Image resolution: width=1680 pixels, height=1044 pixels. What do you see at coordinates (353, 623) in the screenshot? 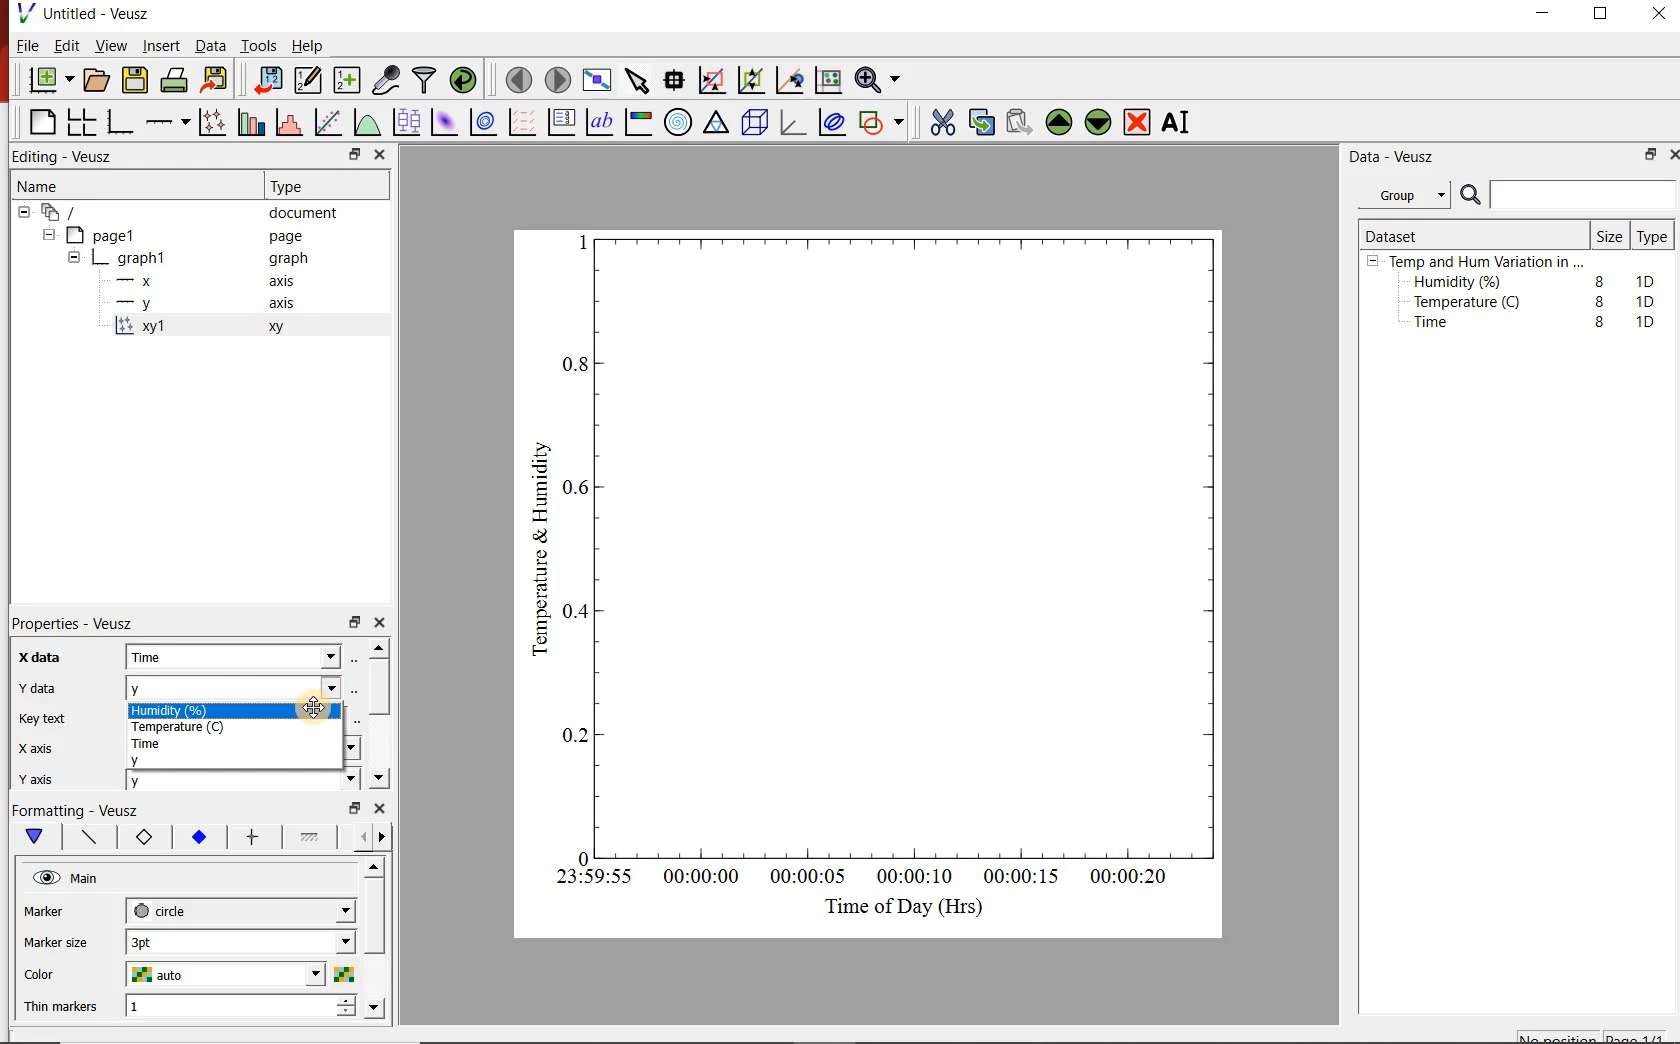
I see `restore down` at bounding box center [353, 623].